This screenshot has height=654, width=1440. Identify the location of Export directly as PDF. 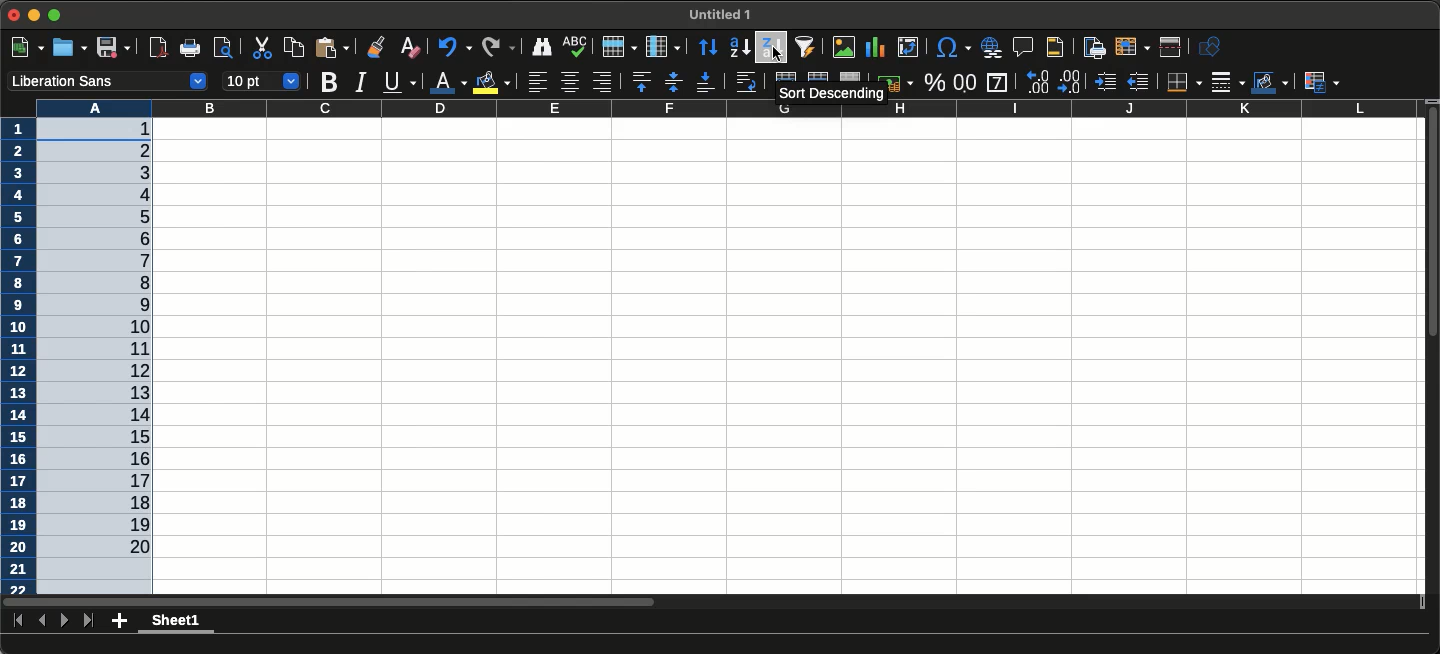
(157, 49).